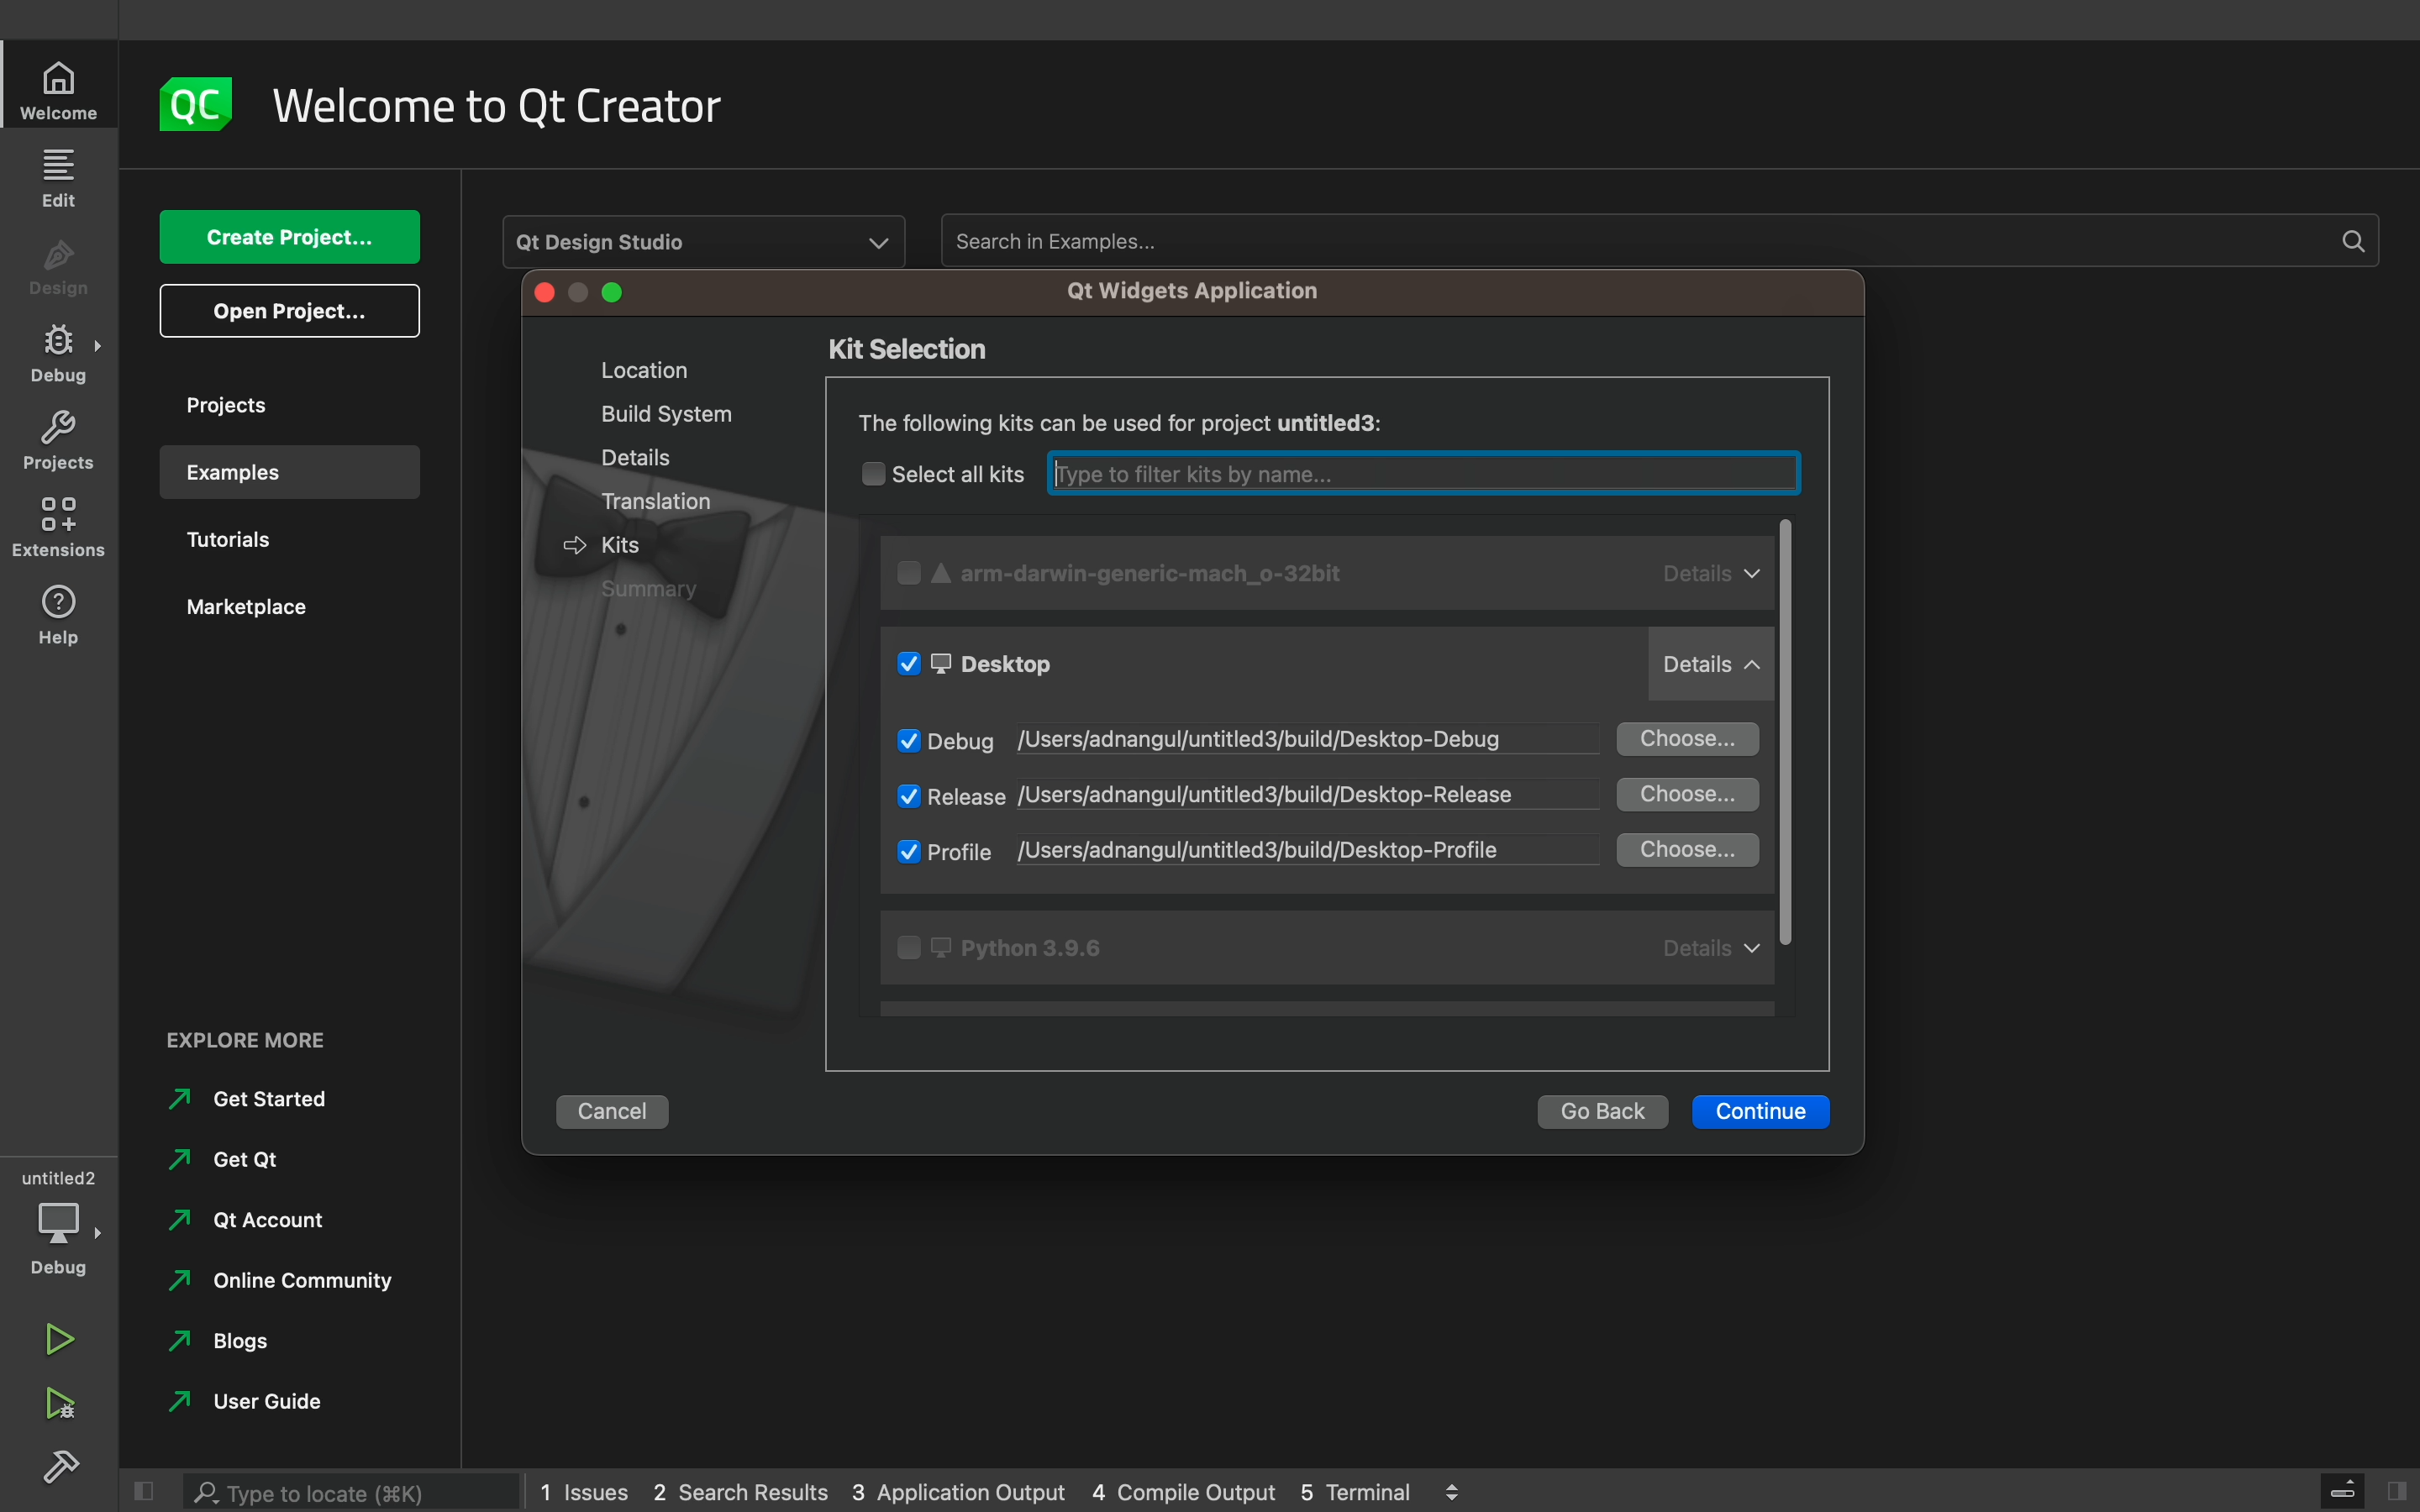 The image size is (2420, 1512). What do you see at coordinates (1344, 794) in the screenshot?
I see `Release: choose destination` at bounding box center [1344, 794].